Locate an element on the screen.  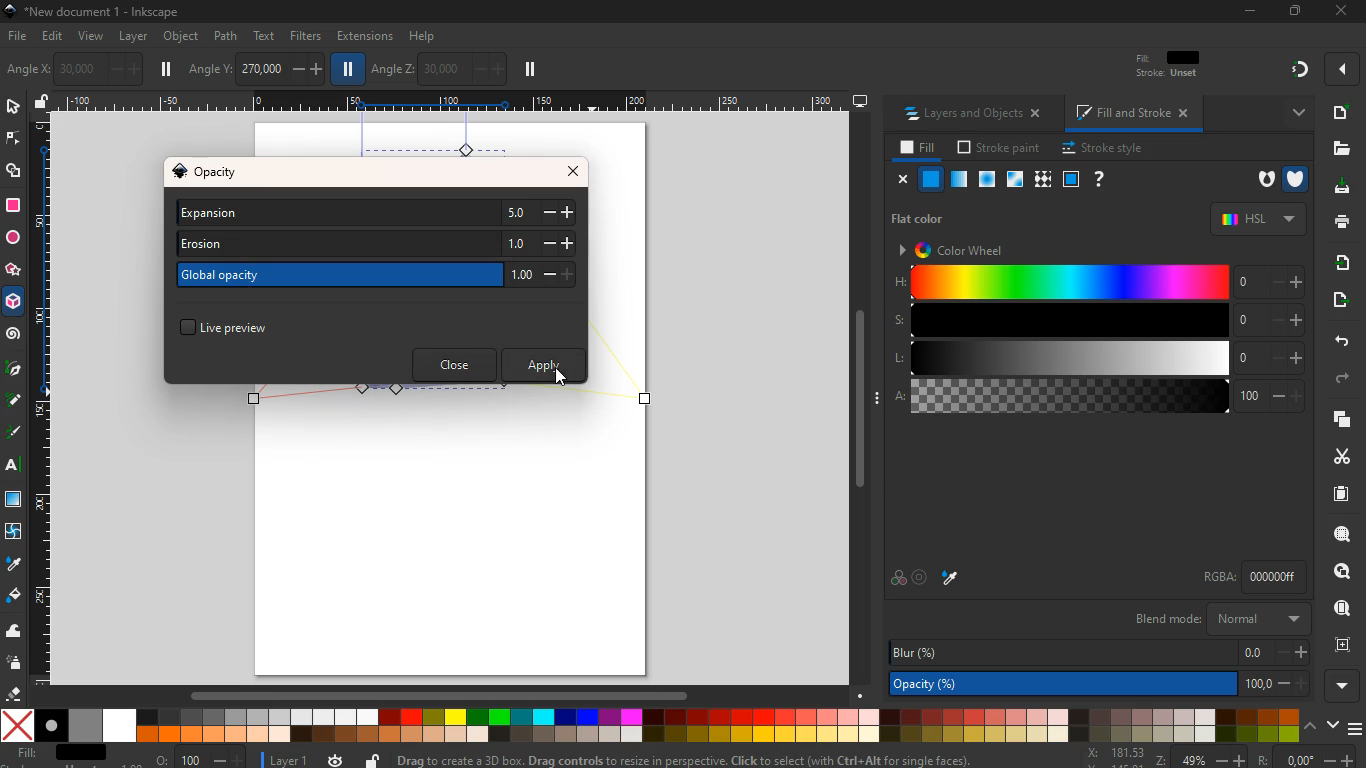
layer is located at coordinates (133, 36).